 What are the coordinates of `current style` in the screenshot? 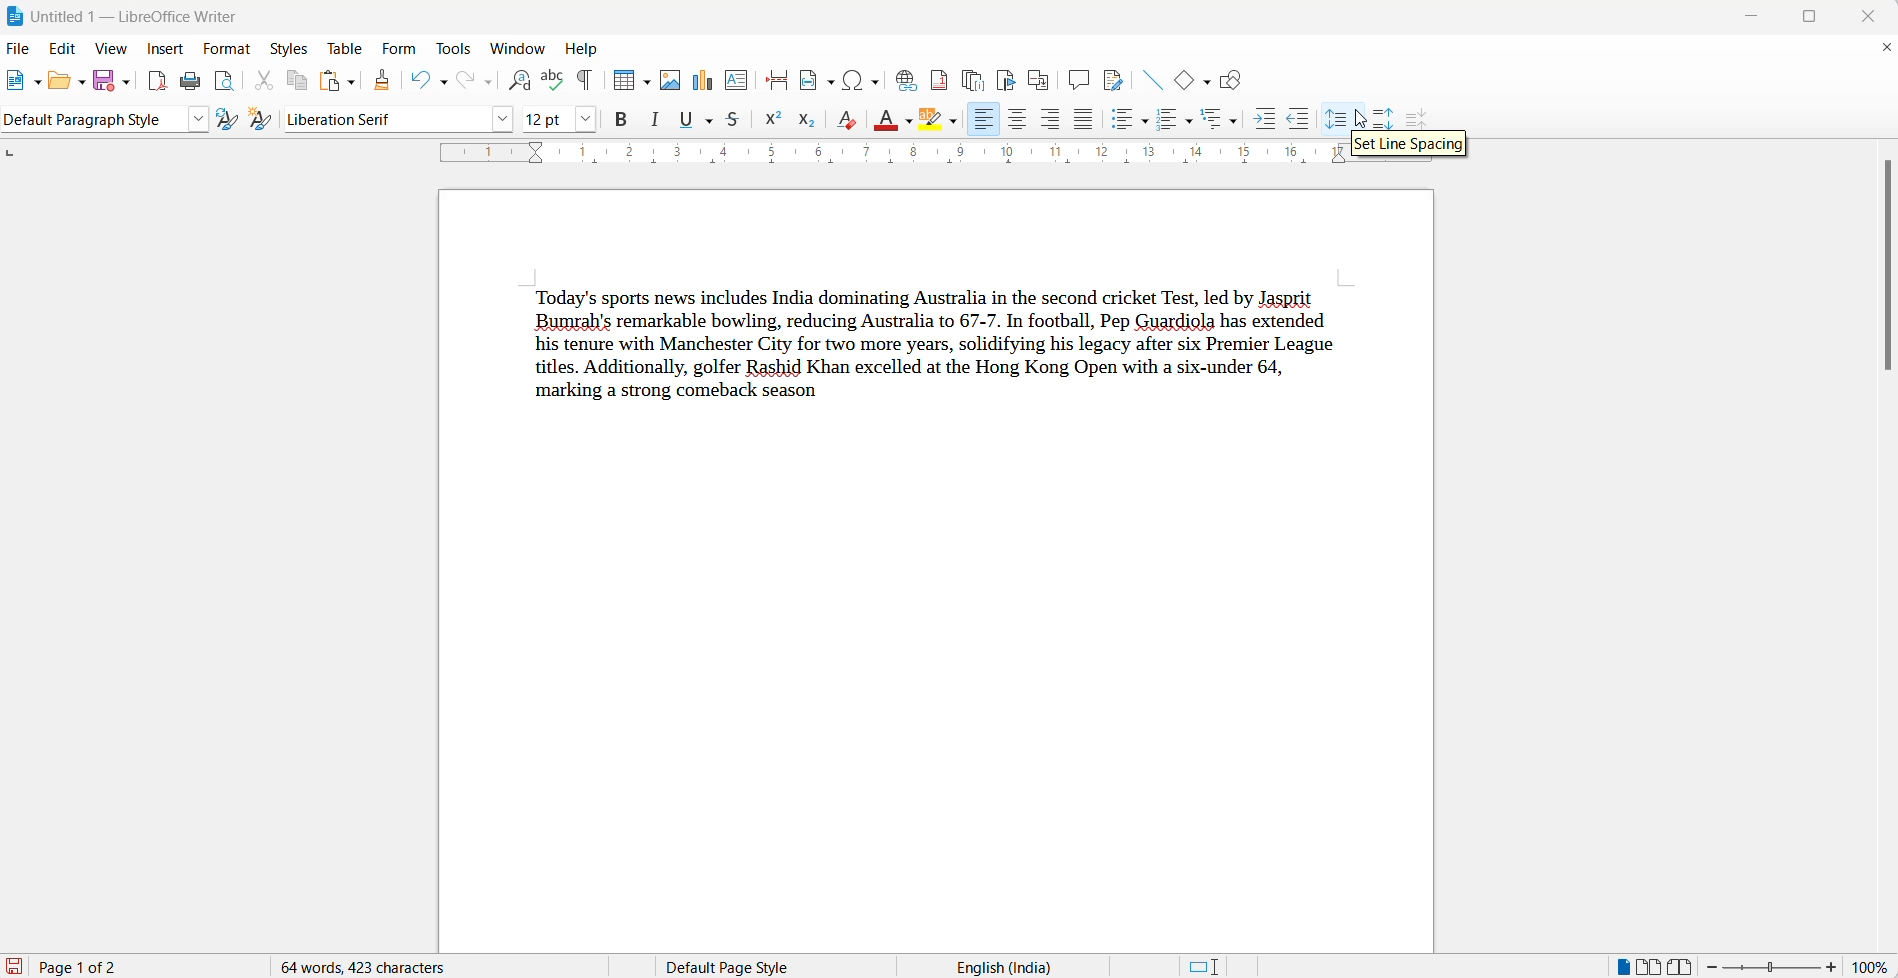 It's located at (91, 121).